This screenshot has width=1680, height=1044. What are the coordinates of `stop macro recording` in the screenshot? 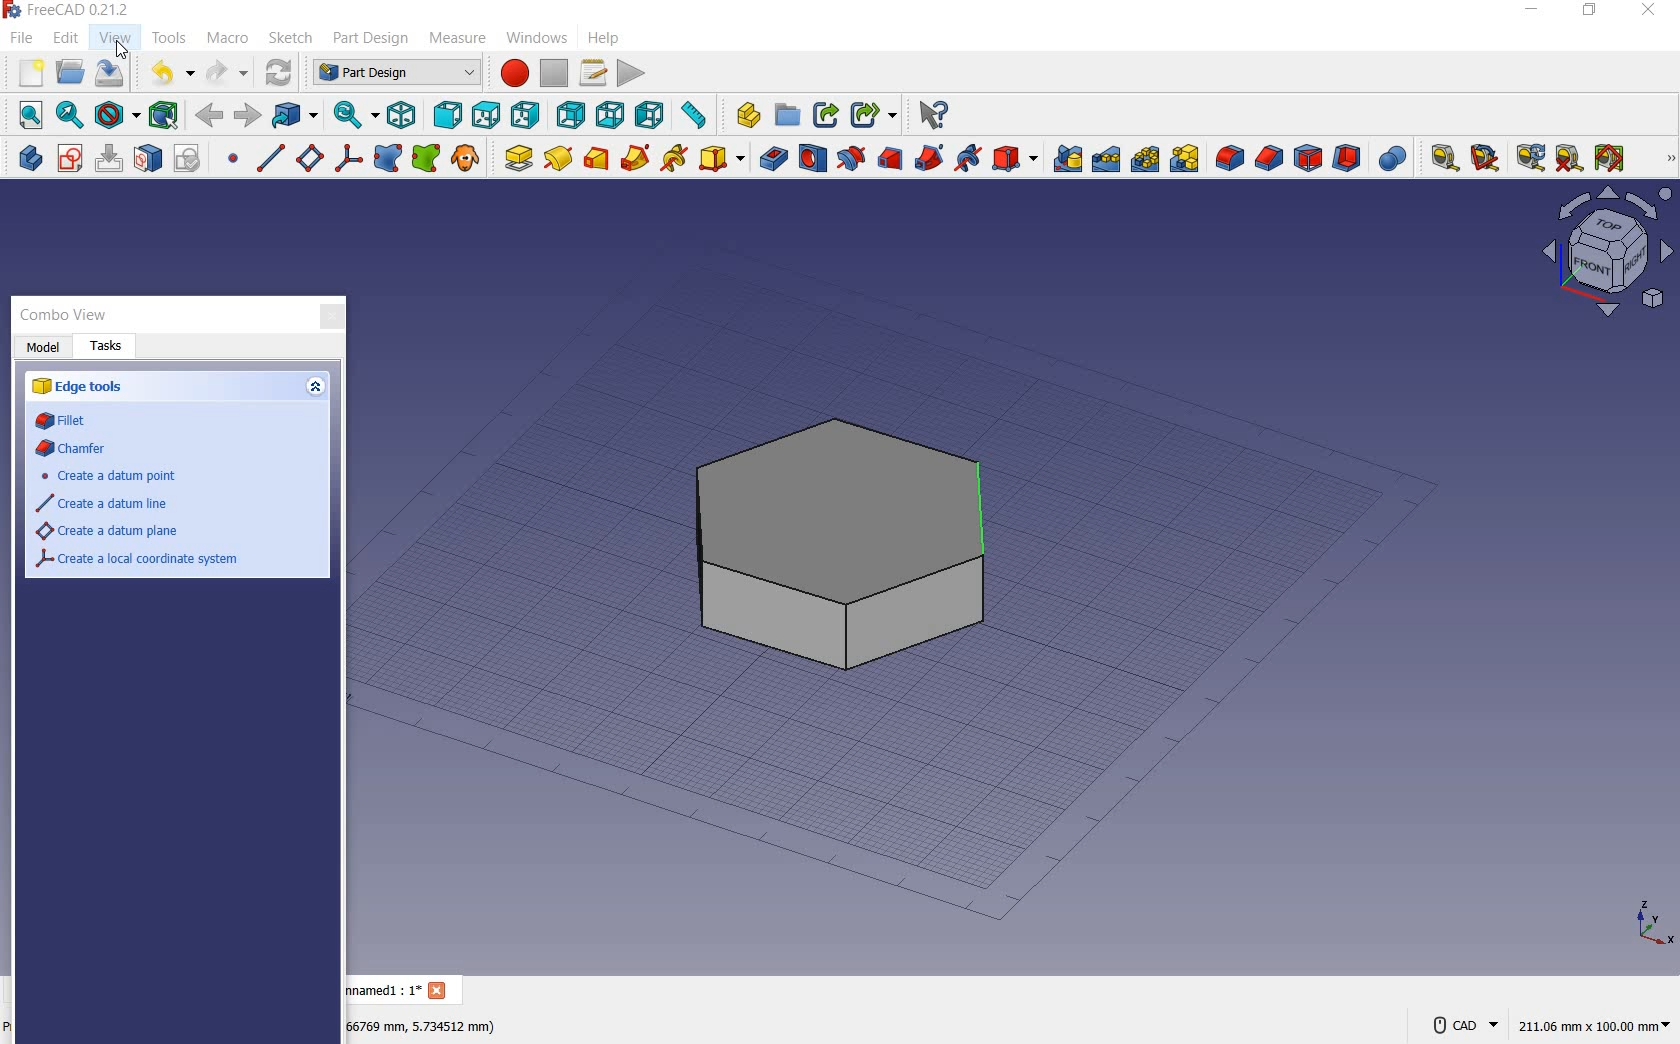 It's located at (554, 73).